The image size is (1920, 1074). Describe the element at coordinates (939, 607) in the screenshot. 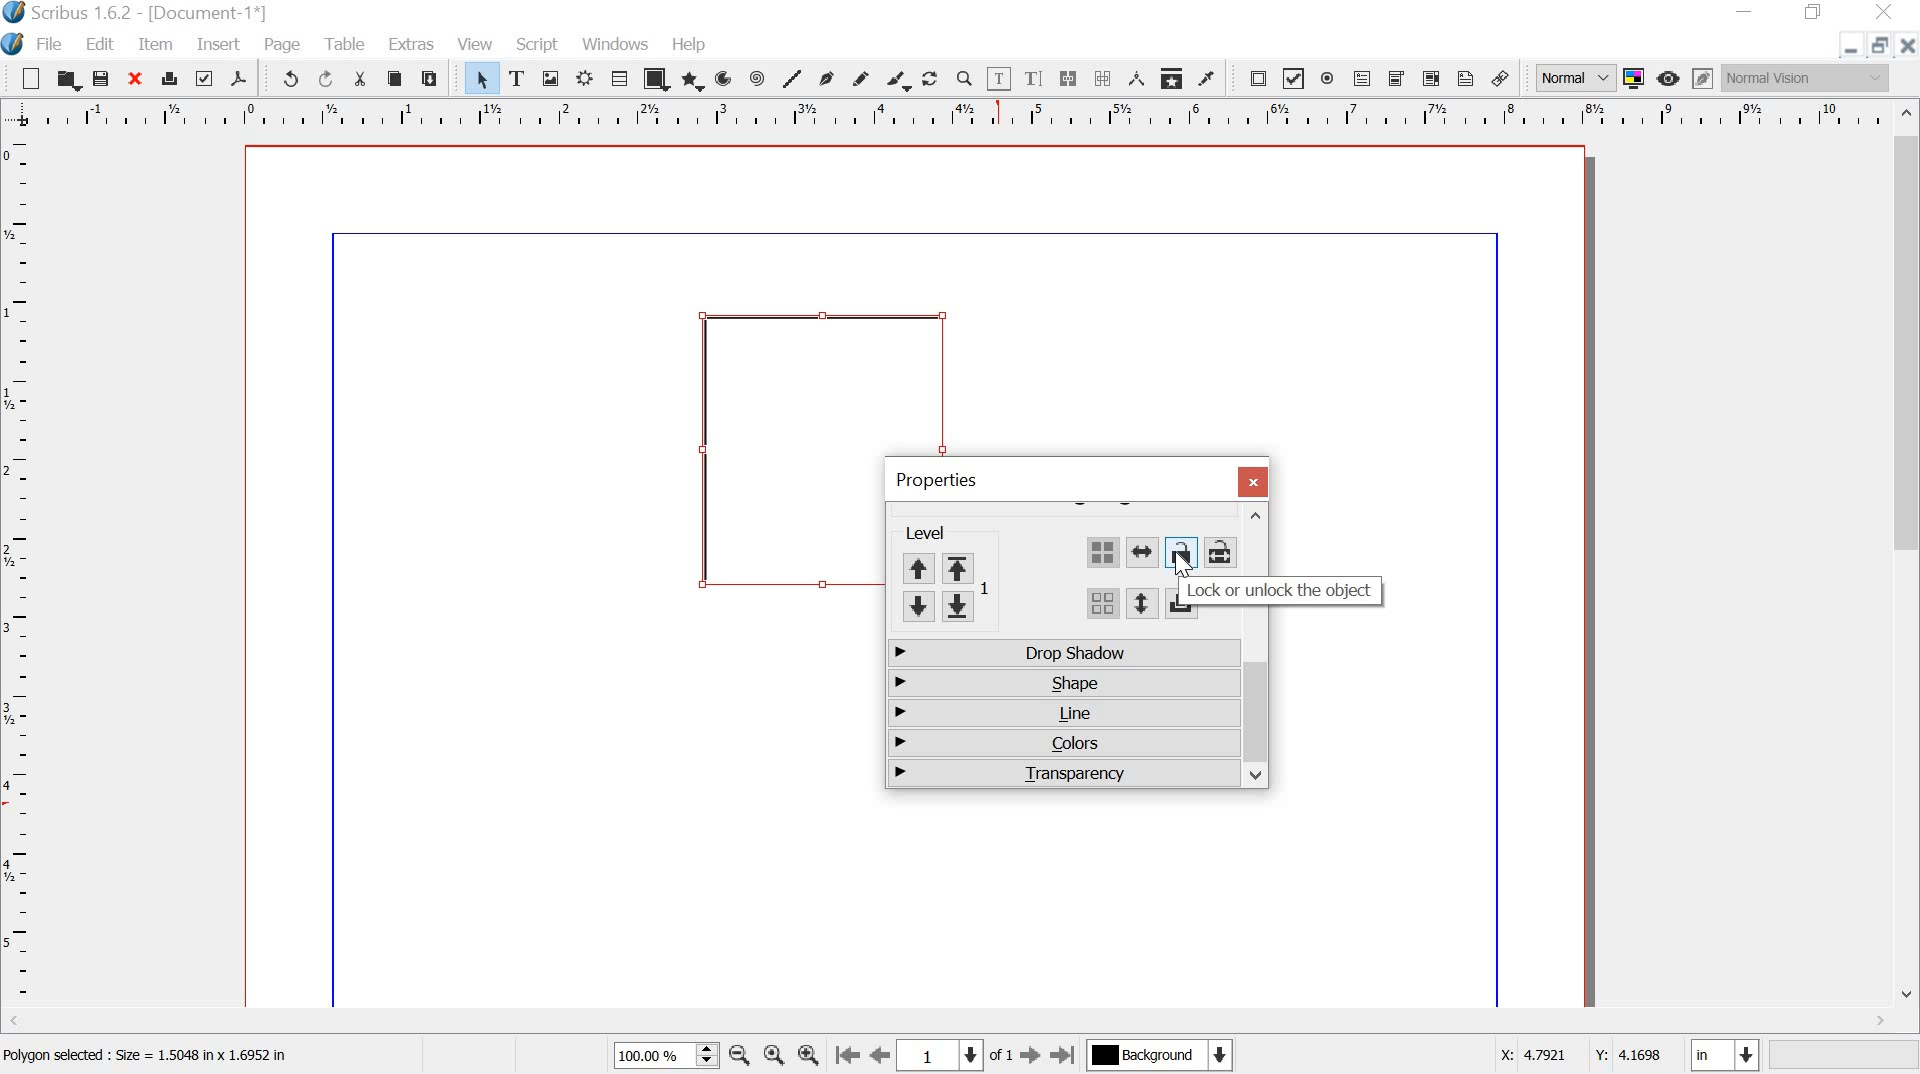

I see `level down` at that location.